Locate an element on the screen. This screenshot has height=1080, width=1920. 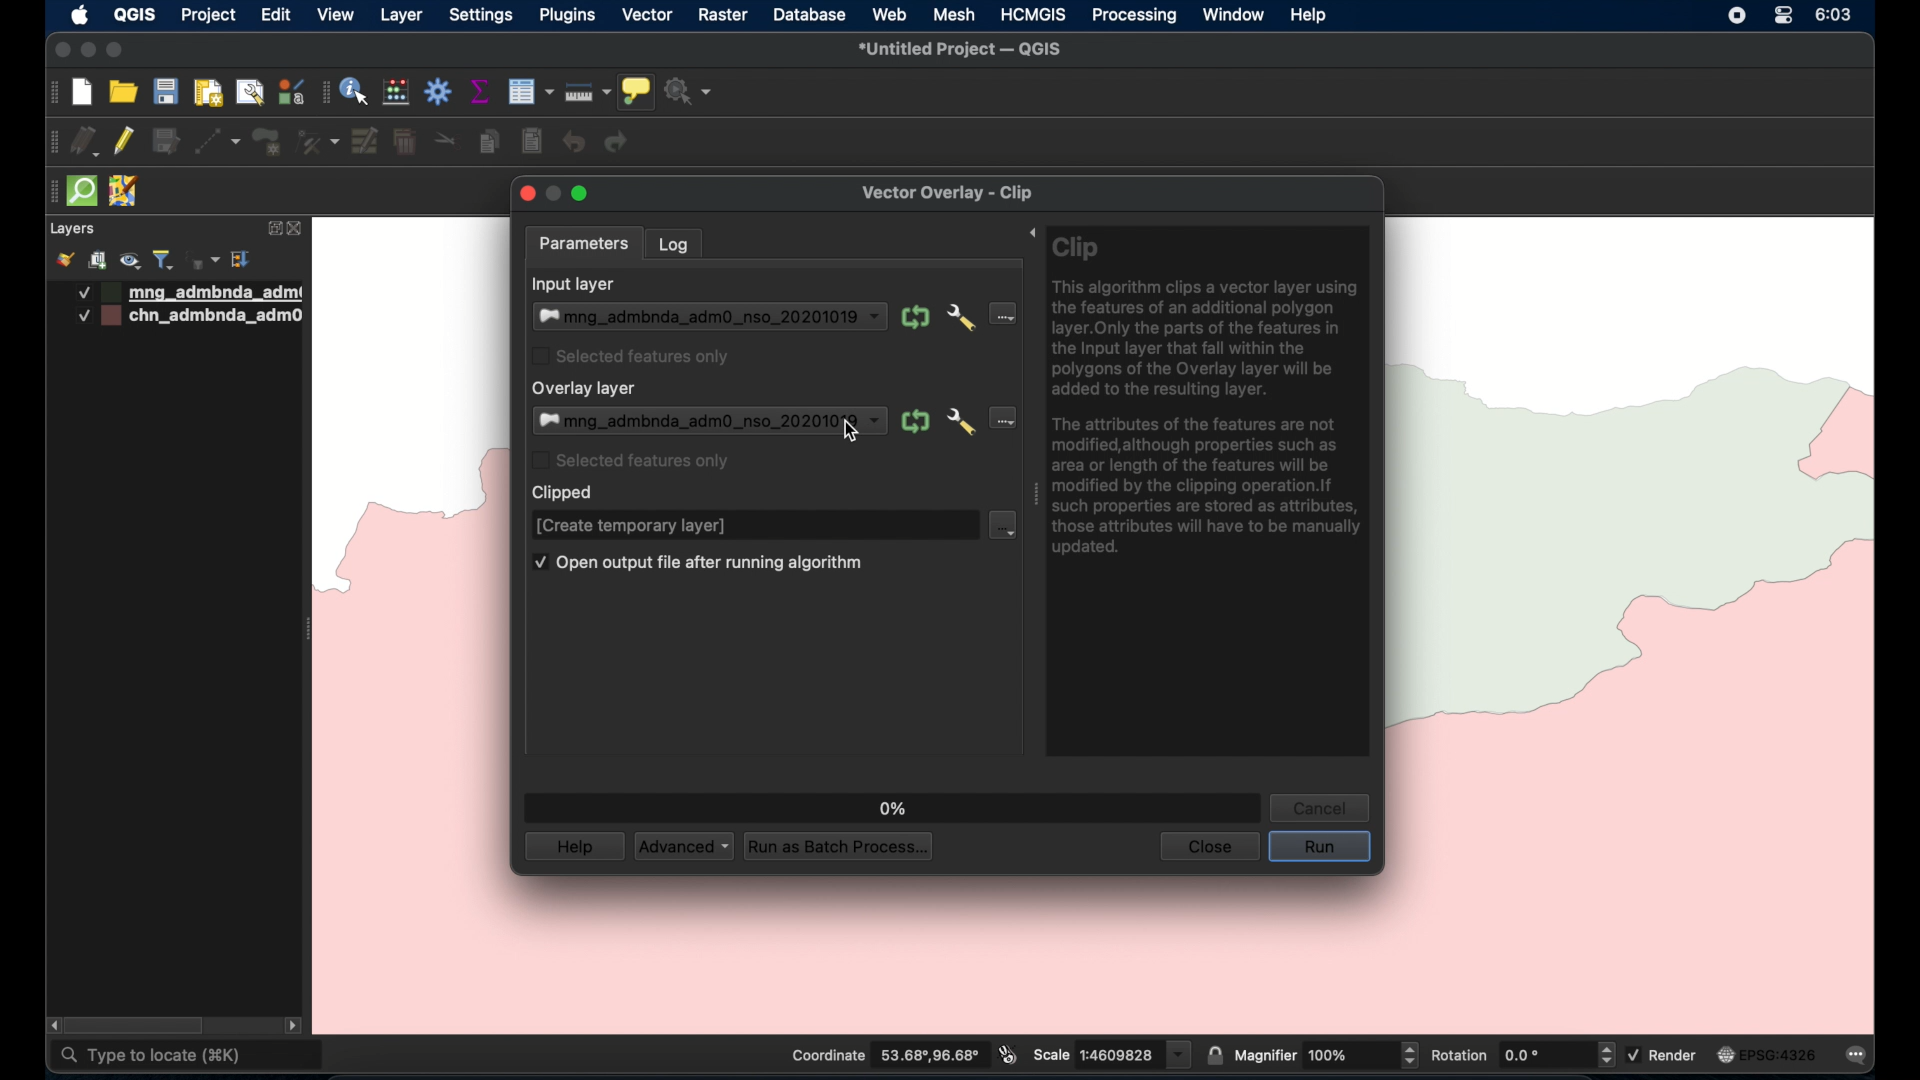
project toolbar is located at coordinates (51, 93).